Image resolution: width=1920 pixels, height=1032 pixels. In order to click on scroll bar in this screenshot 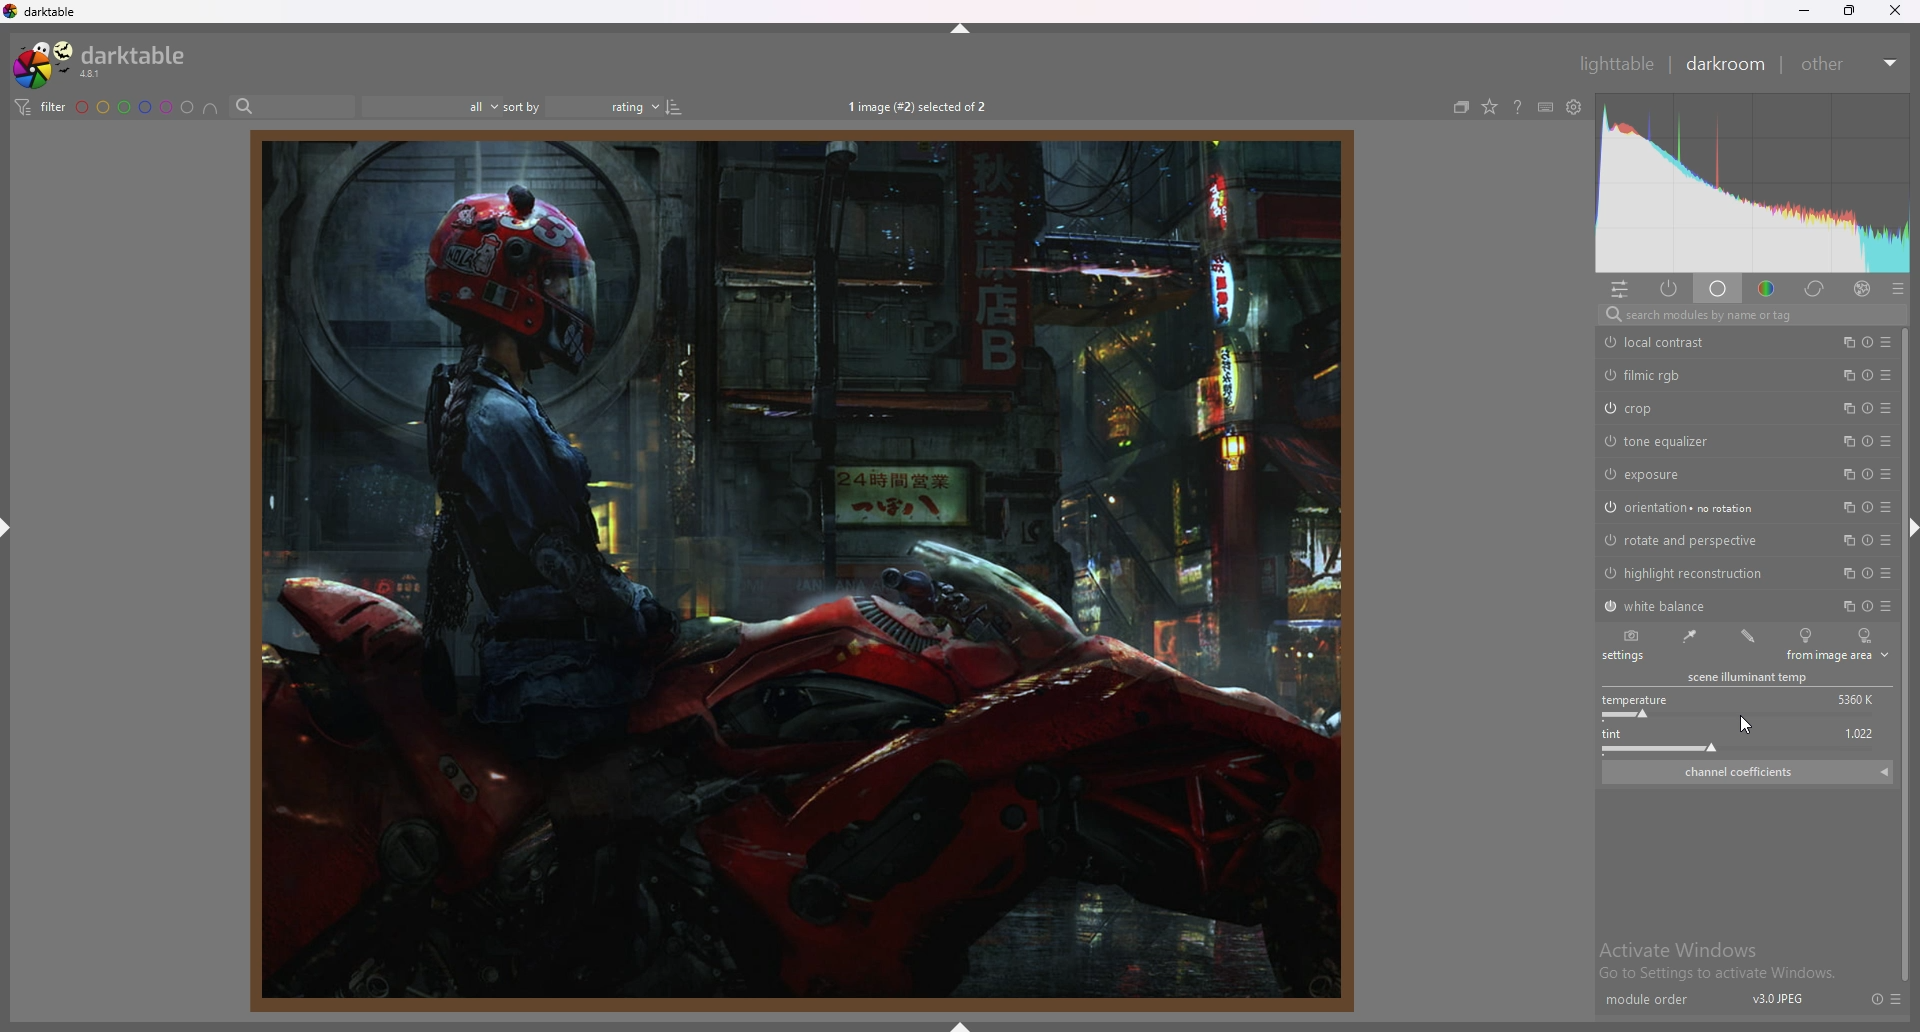, I will do `click(1903, 653)`.